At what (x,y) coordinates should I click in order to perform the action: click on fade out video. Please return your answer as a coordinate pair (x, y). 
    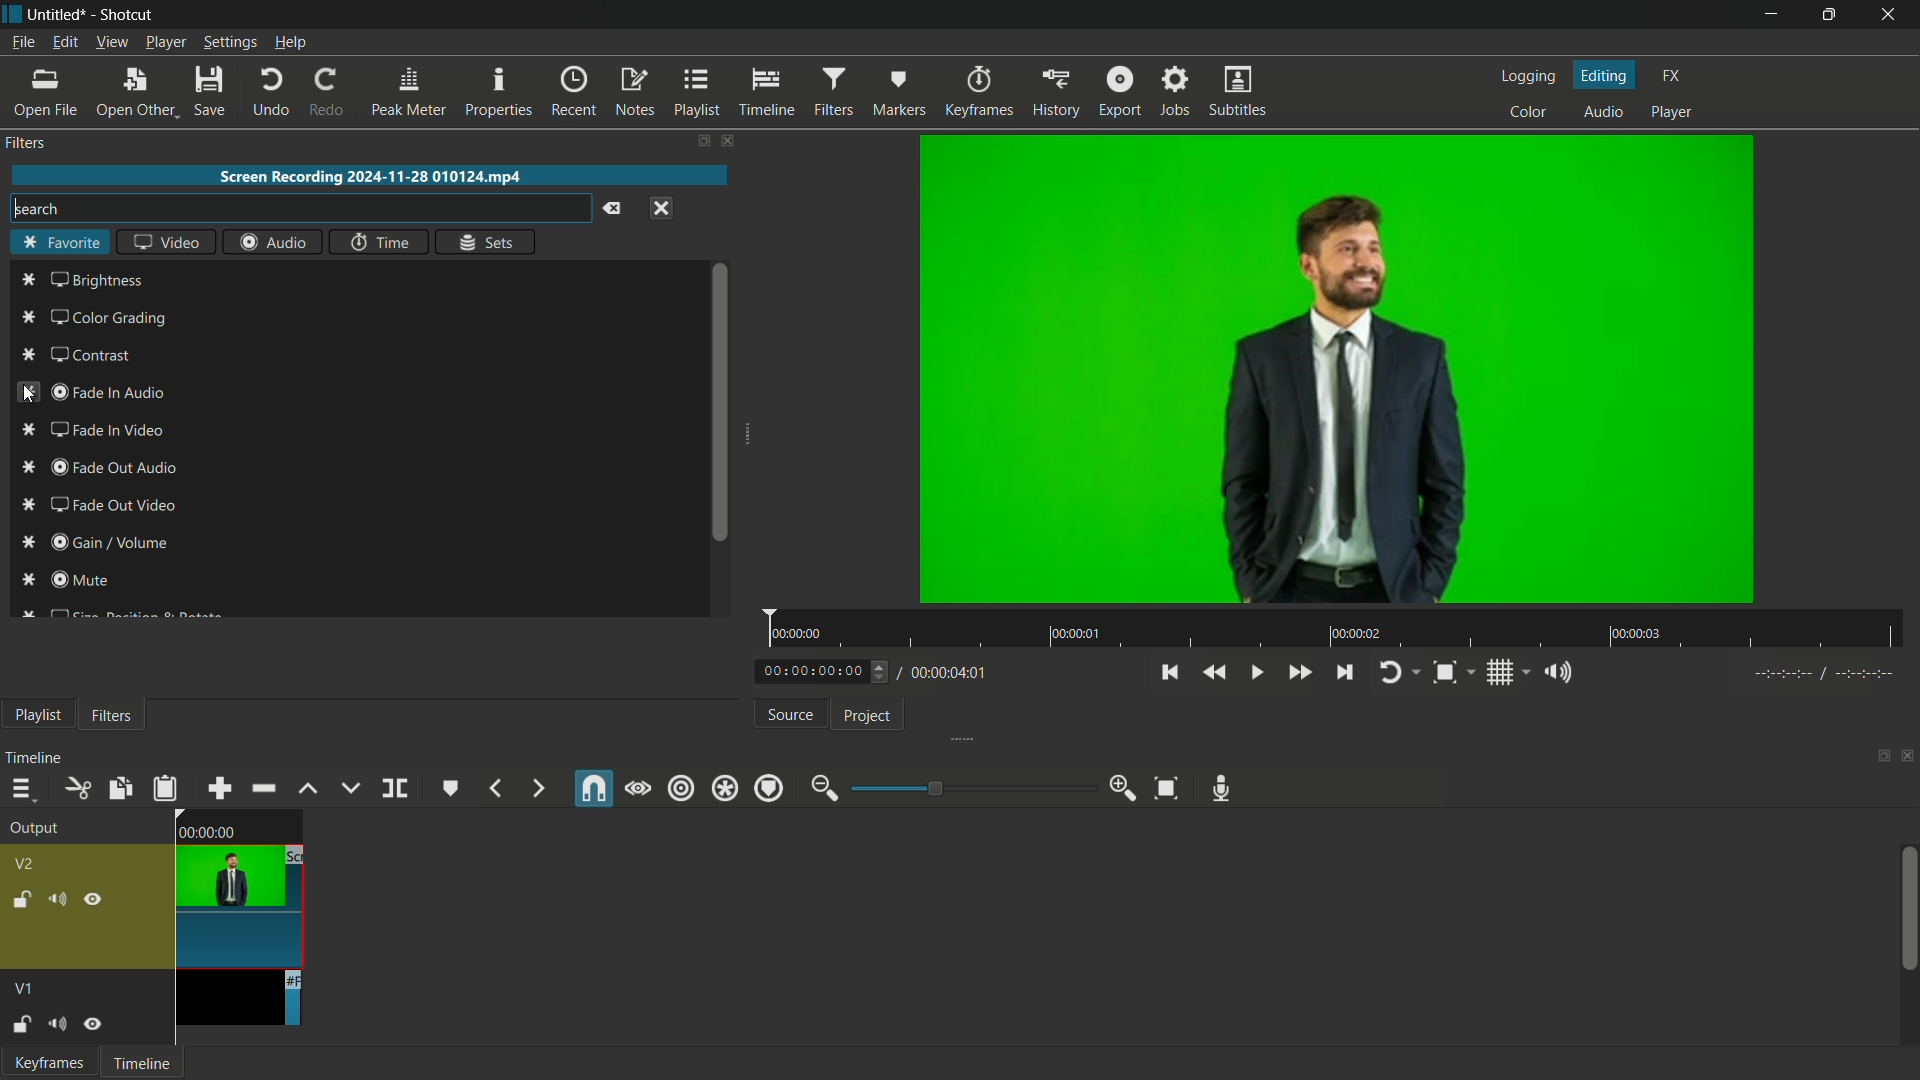
    Looking at the image, I should click on (99, 505).